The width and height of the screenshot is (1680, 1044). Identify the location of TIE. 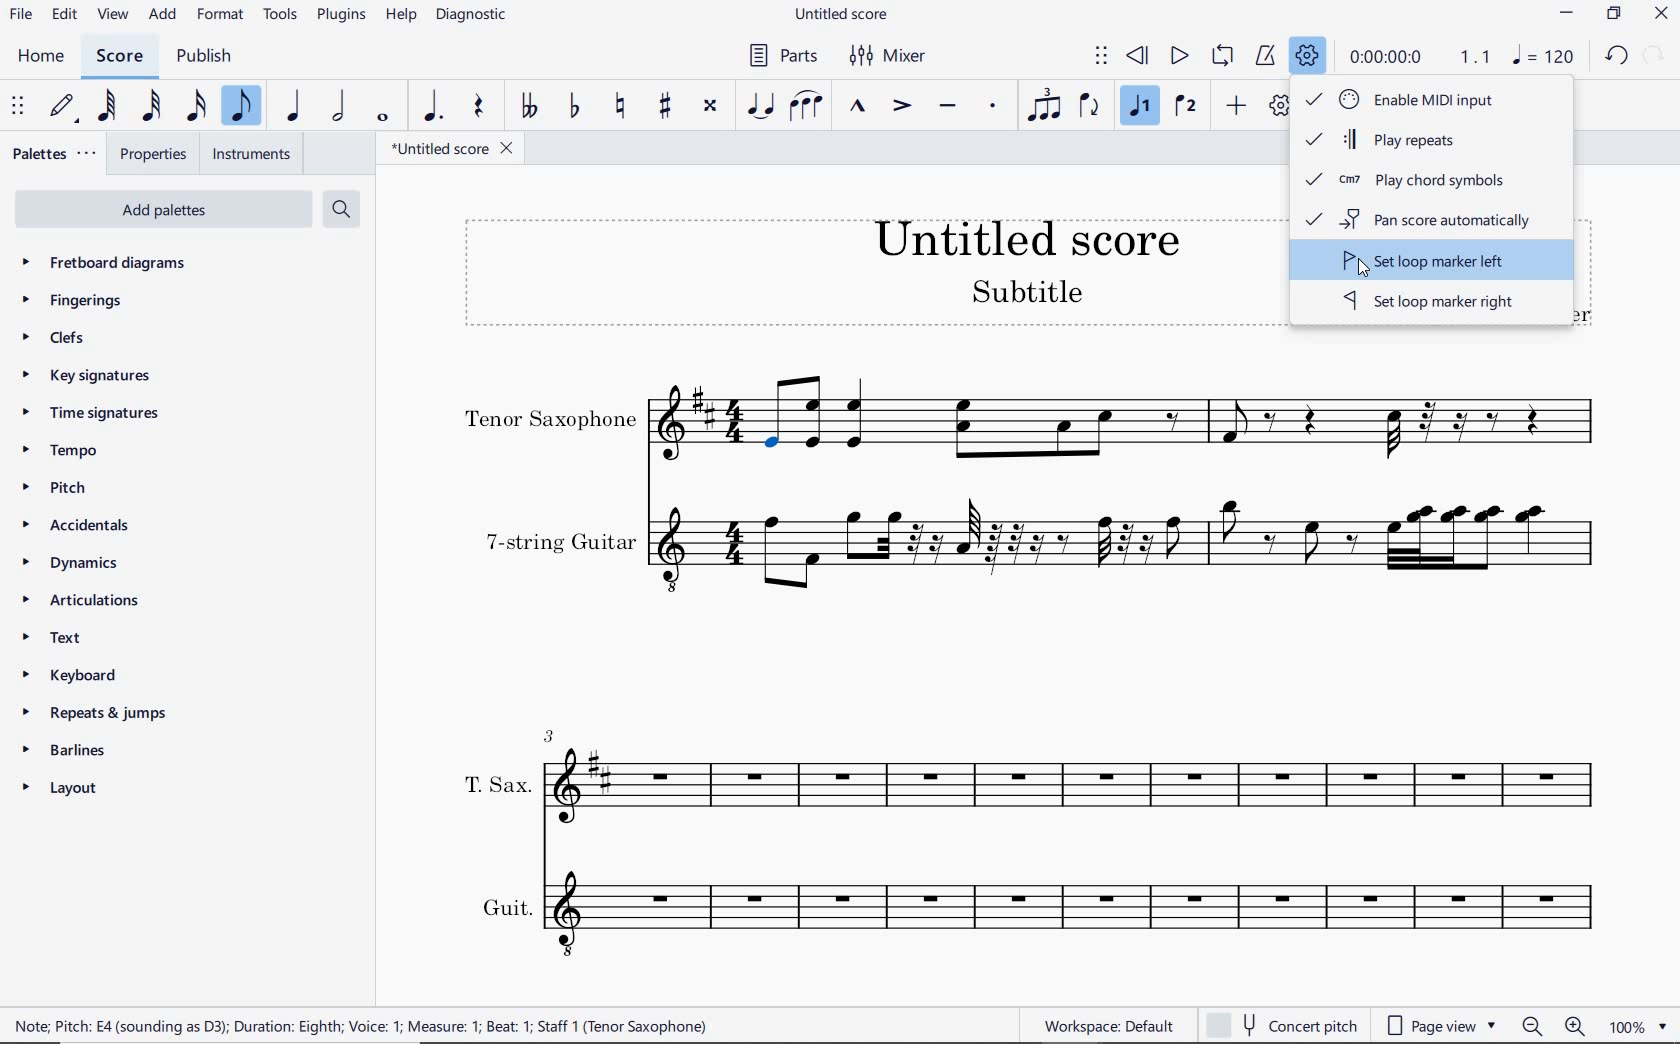
(760, 107).